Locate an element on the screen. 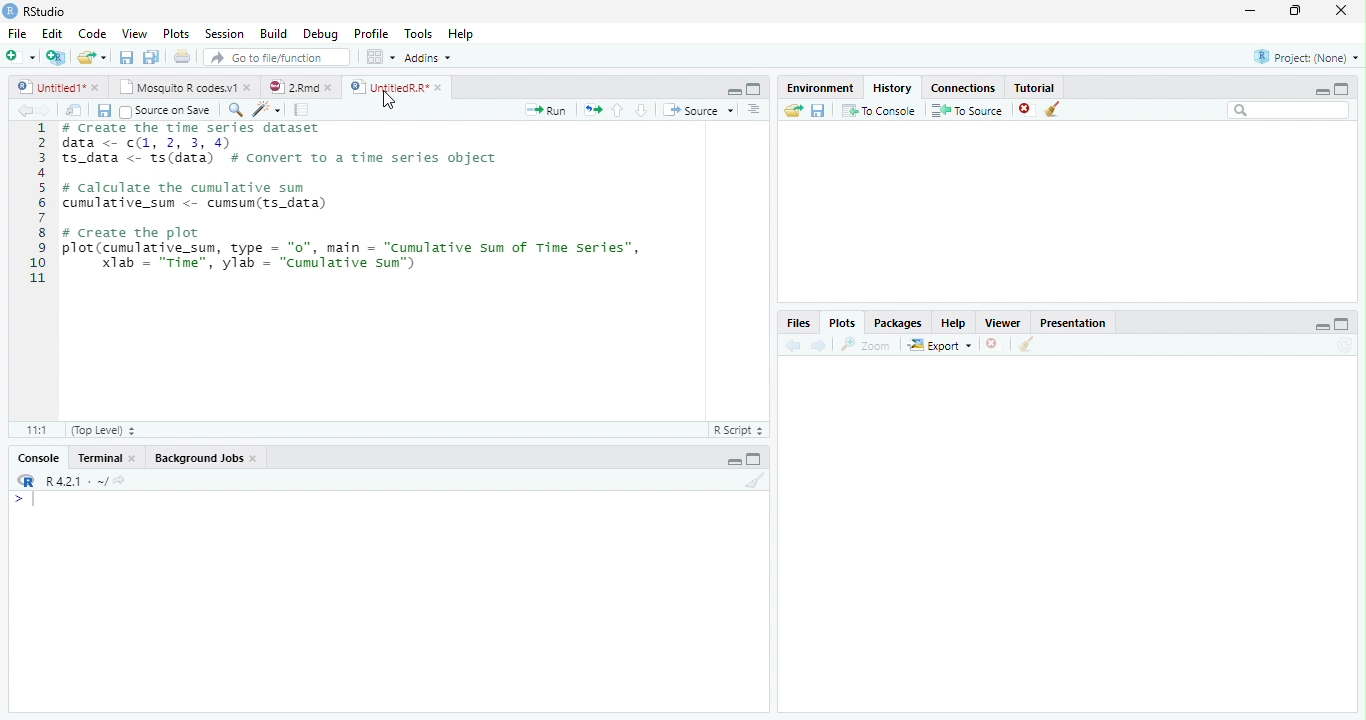 The image size is (1366, 720). File is located at coordinates (16, 34).